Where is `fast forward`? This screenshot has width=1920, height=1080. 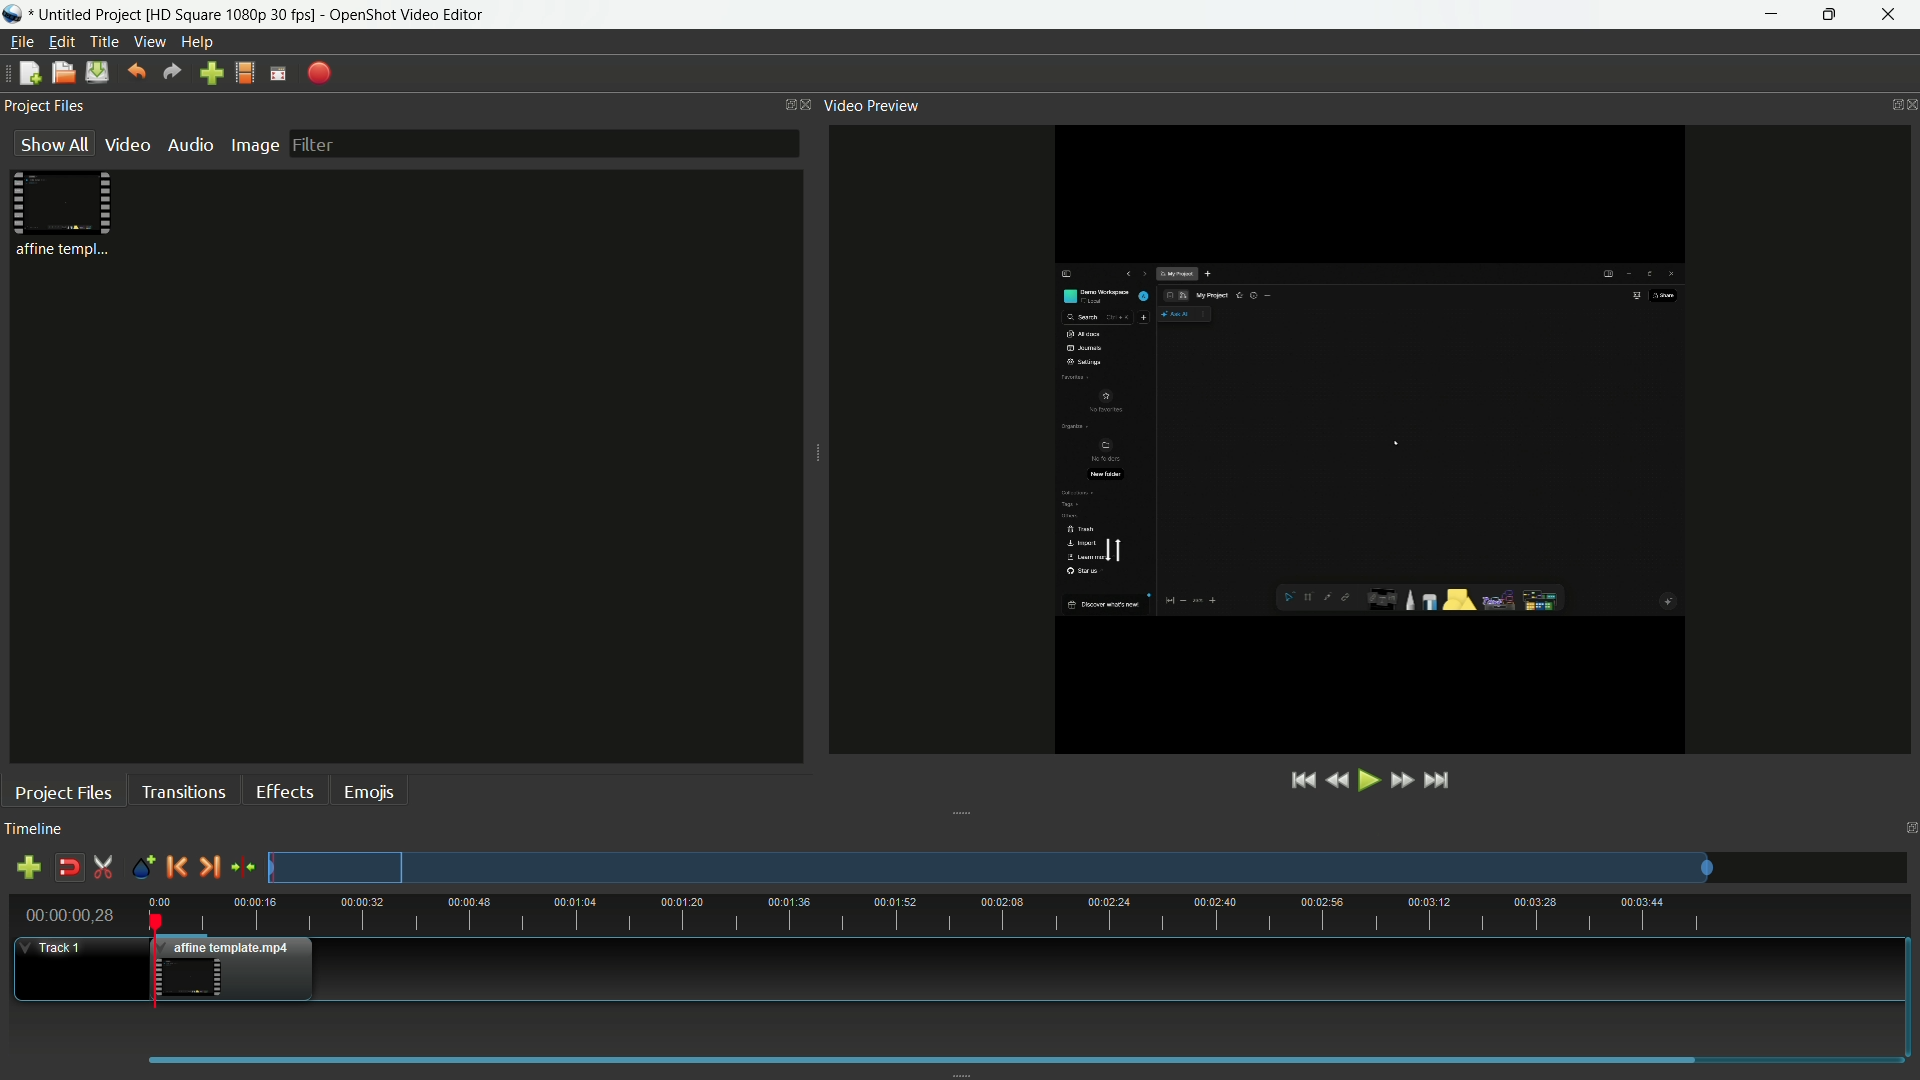
fast forward is located at coordinates (1404, 781).